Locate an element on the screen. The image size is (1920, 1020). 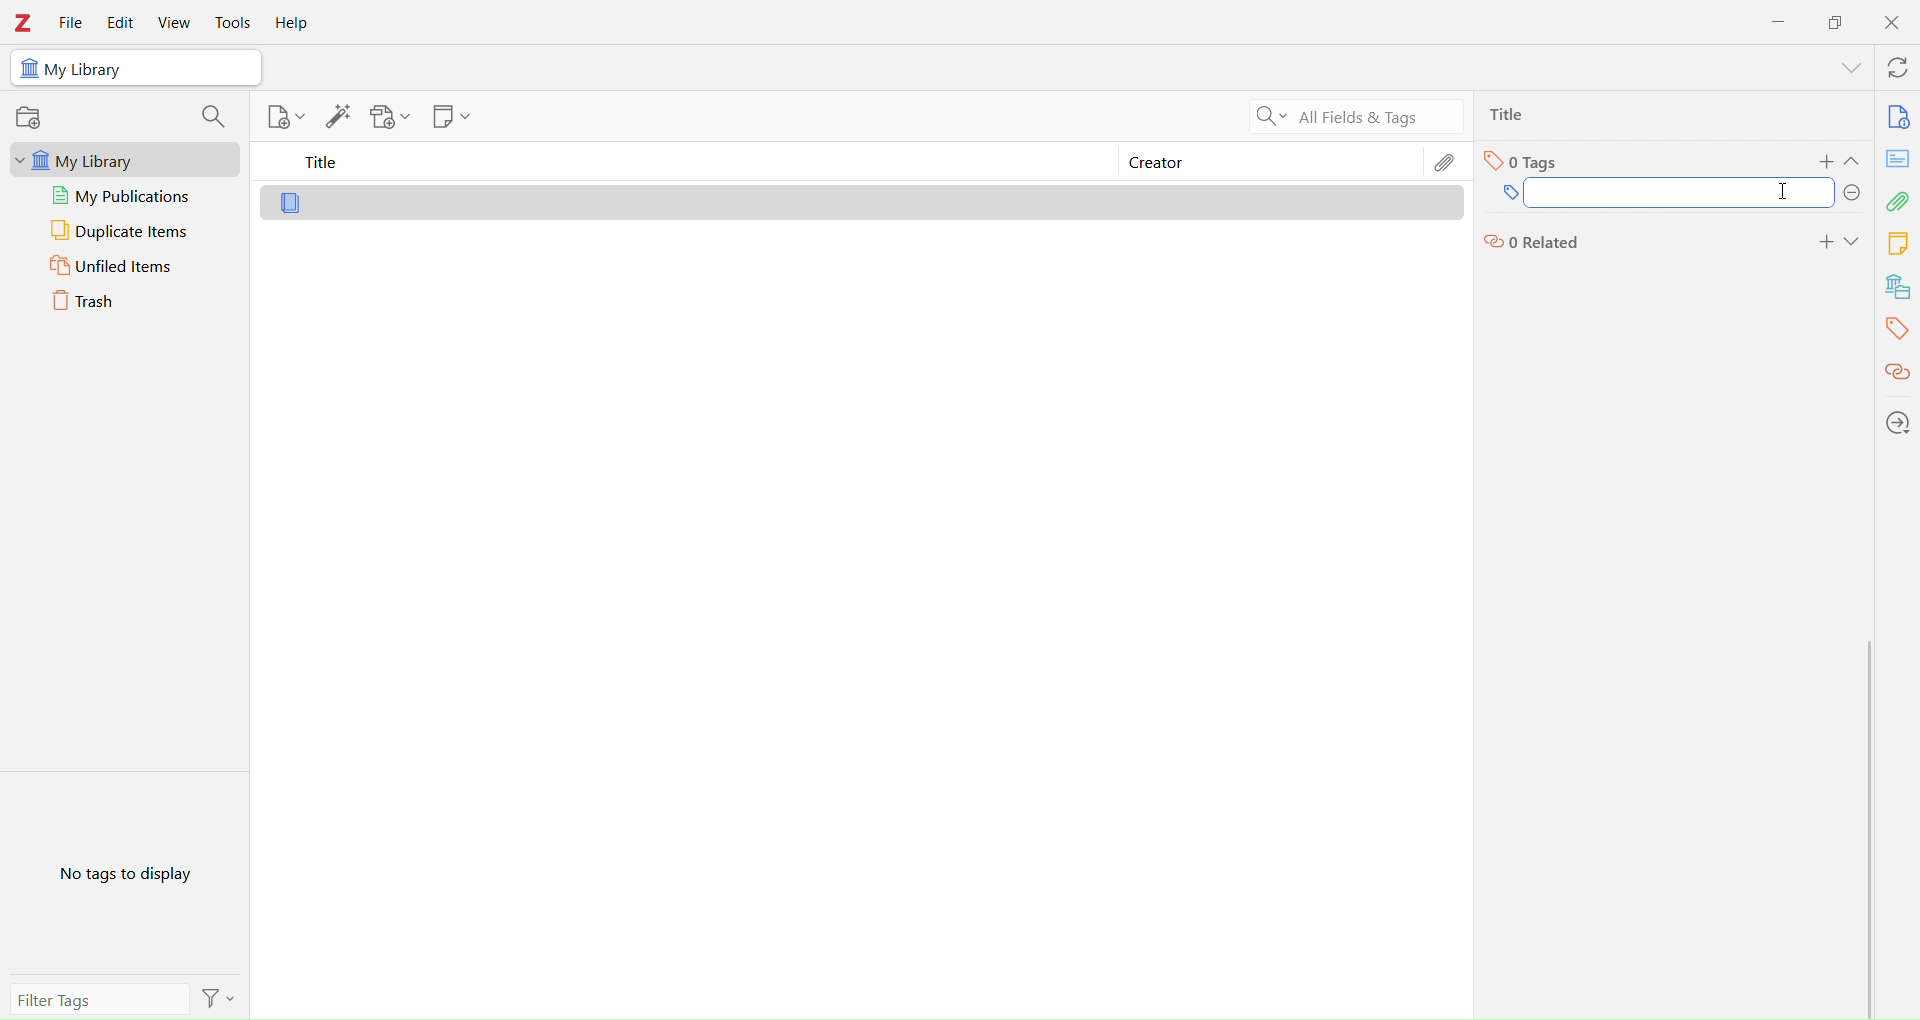
Close is located at coordinates (1893, 22).